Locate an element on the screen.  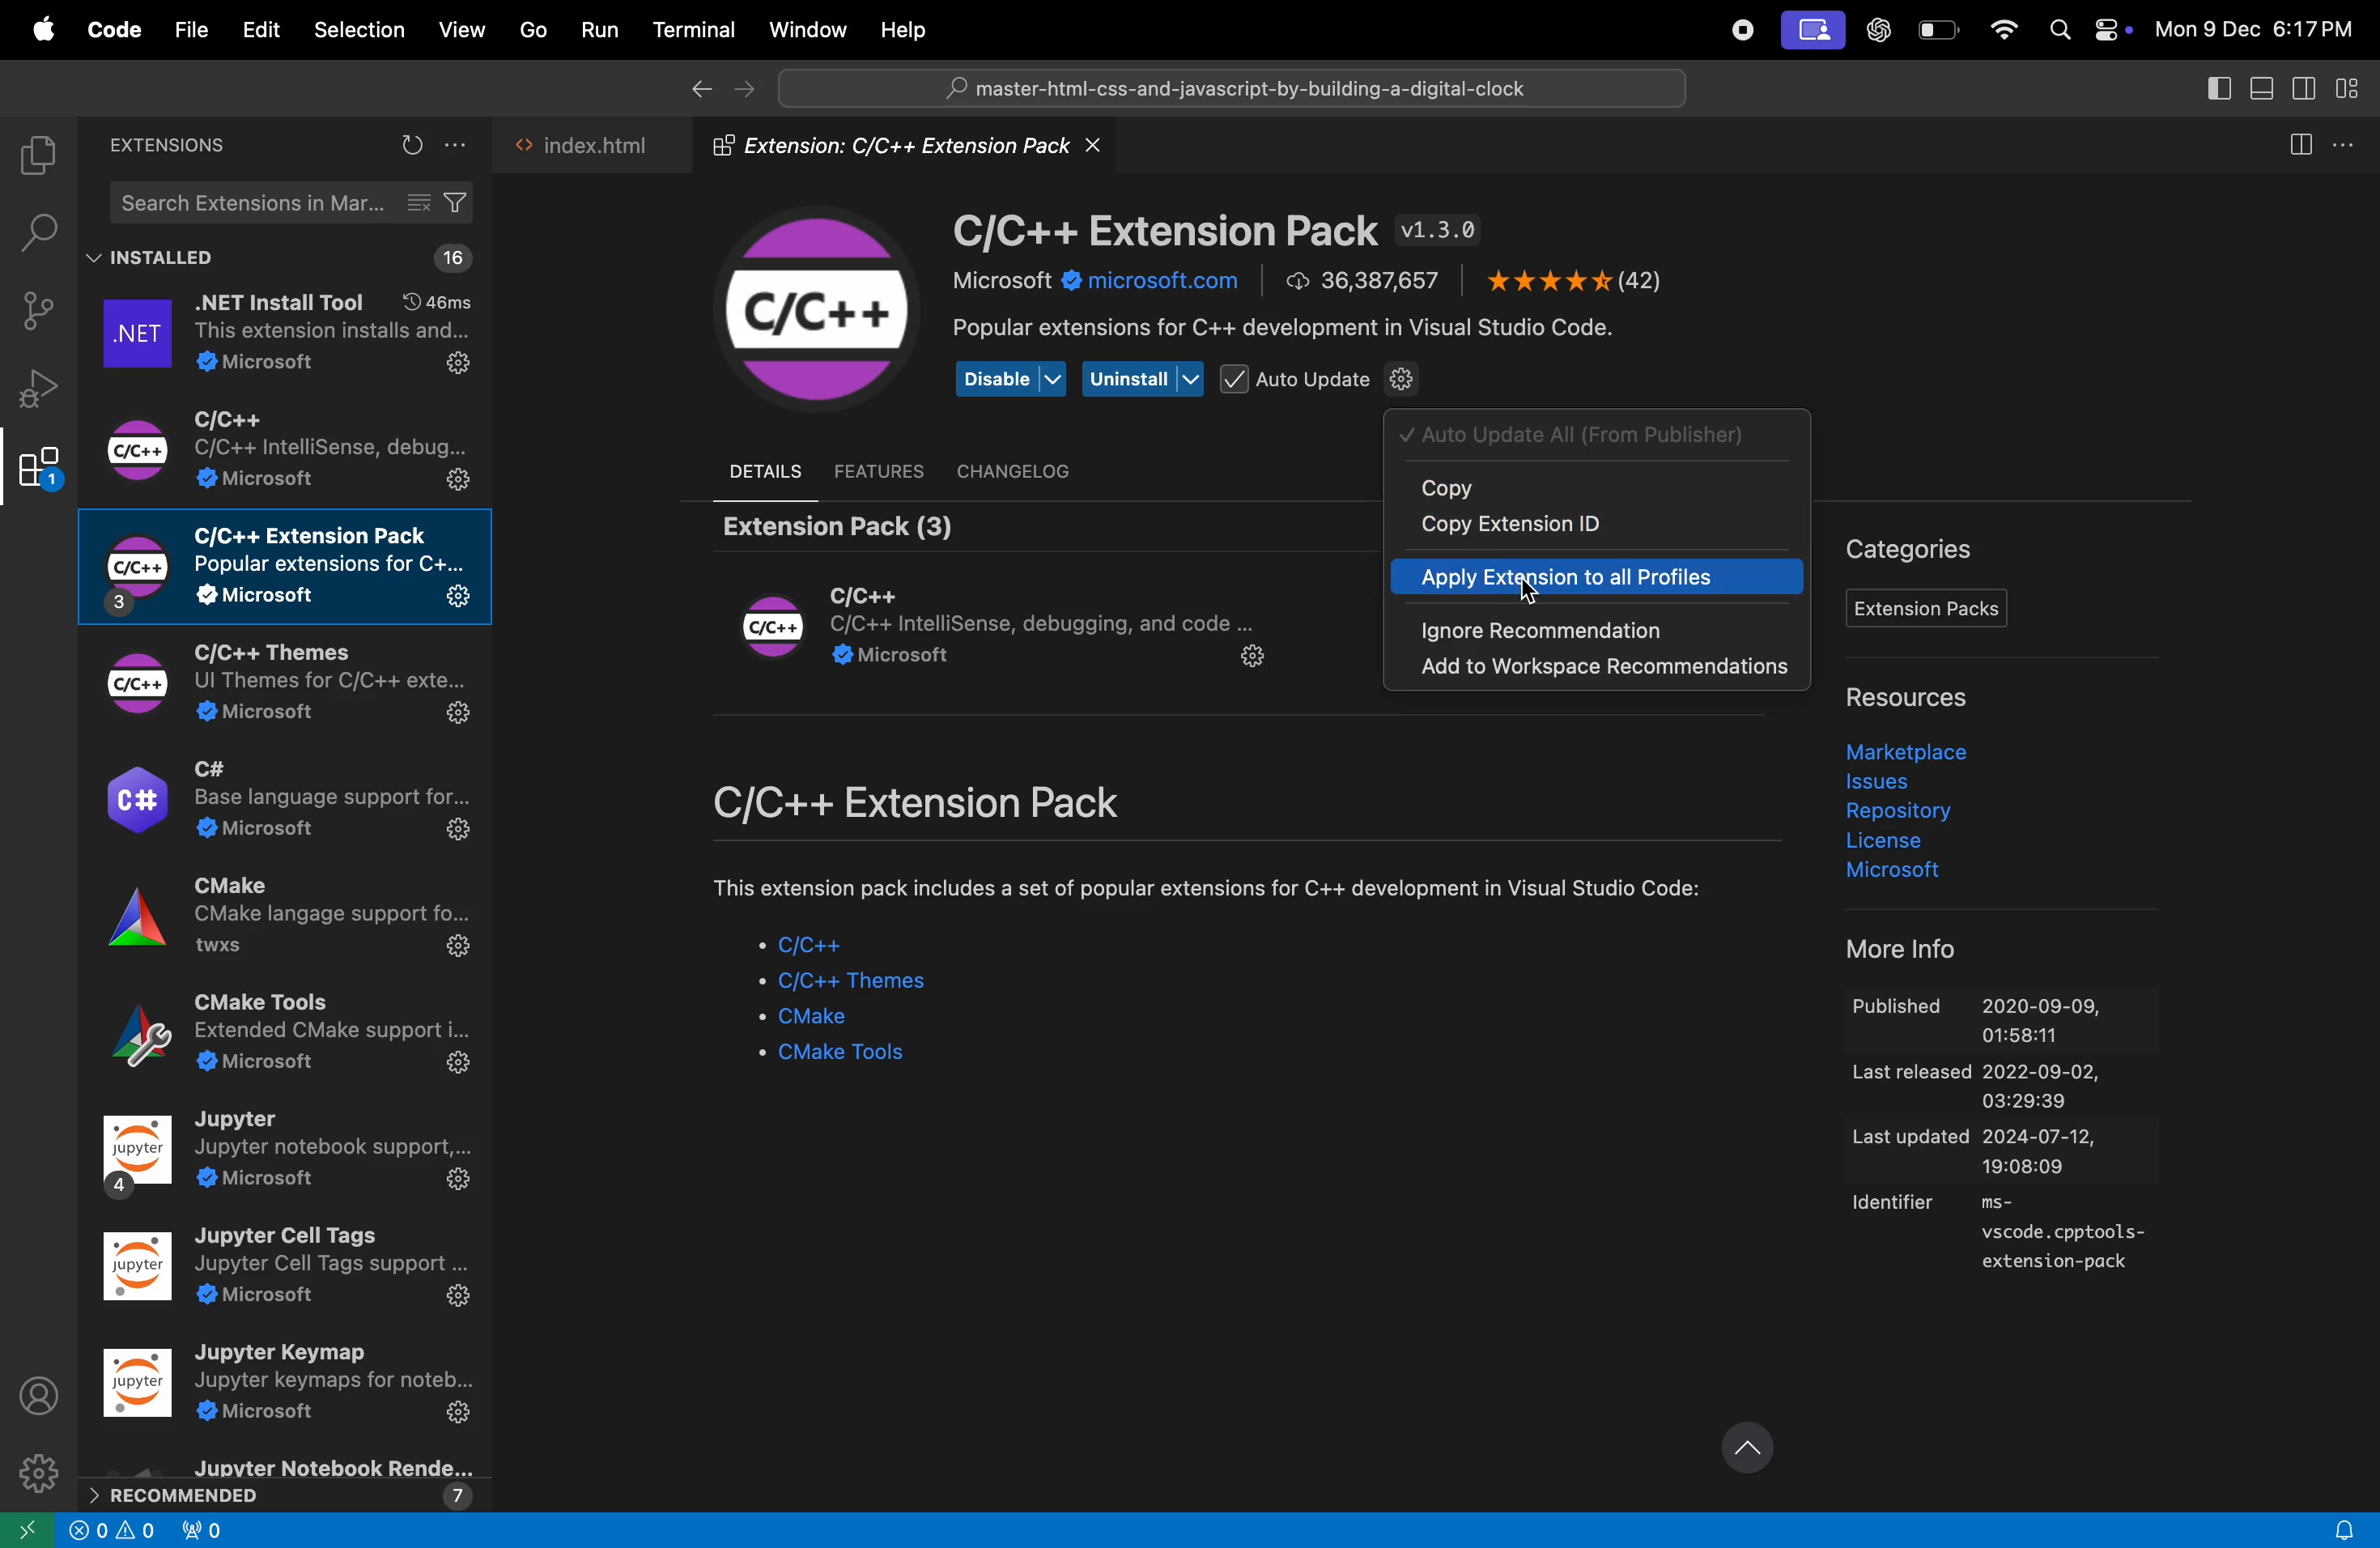
features is located at coordinates (881, 470).